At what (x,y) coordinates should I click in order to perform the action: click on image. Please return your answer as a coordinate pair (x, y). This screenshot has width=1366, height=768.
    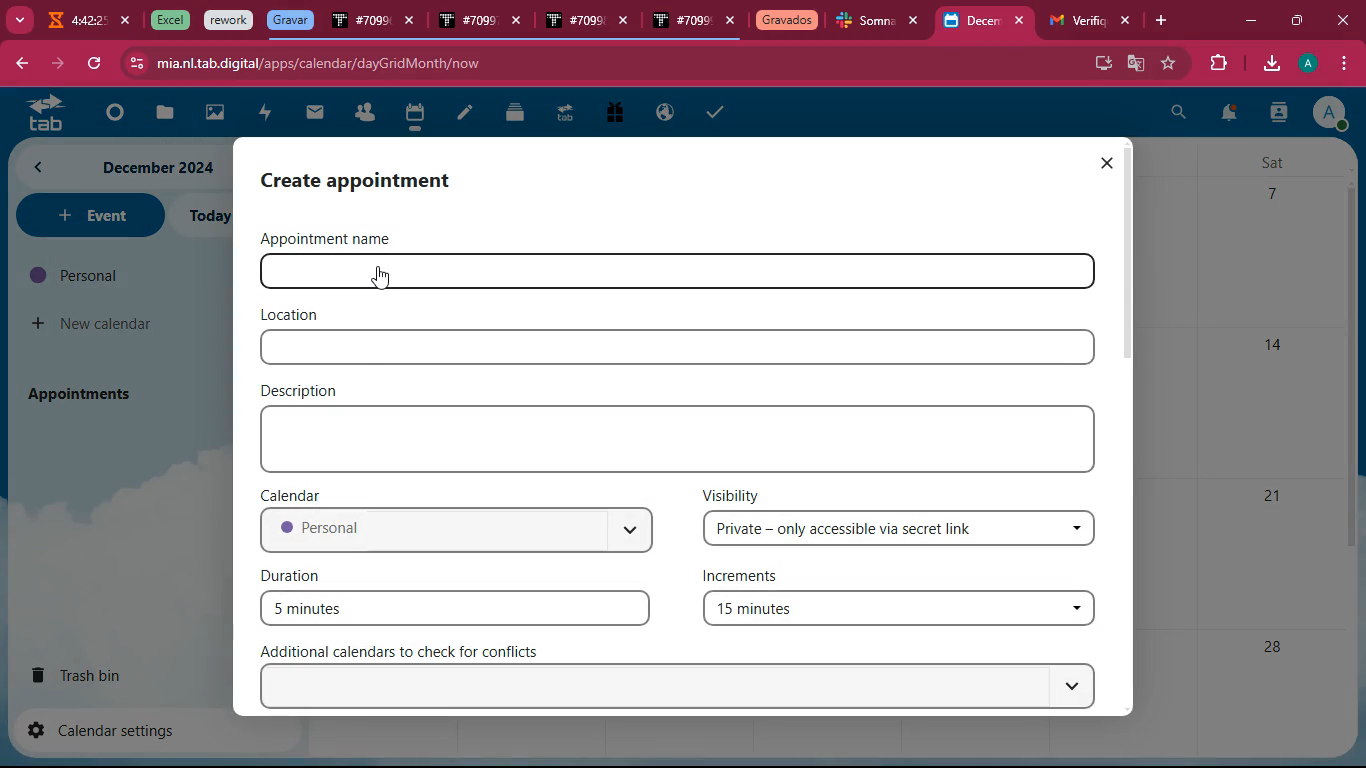
    Looking at the image, I should click on (216, 115).